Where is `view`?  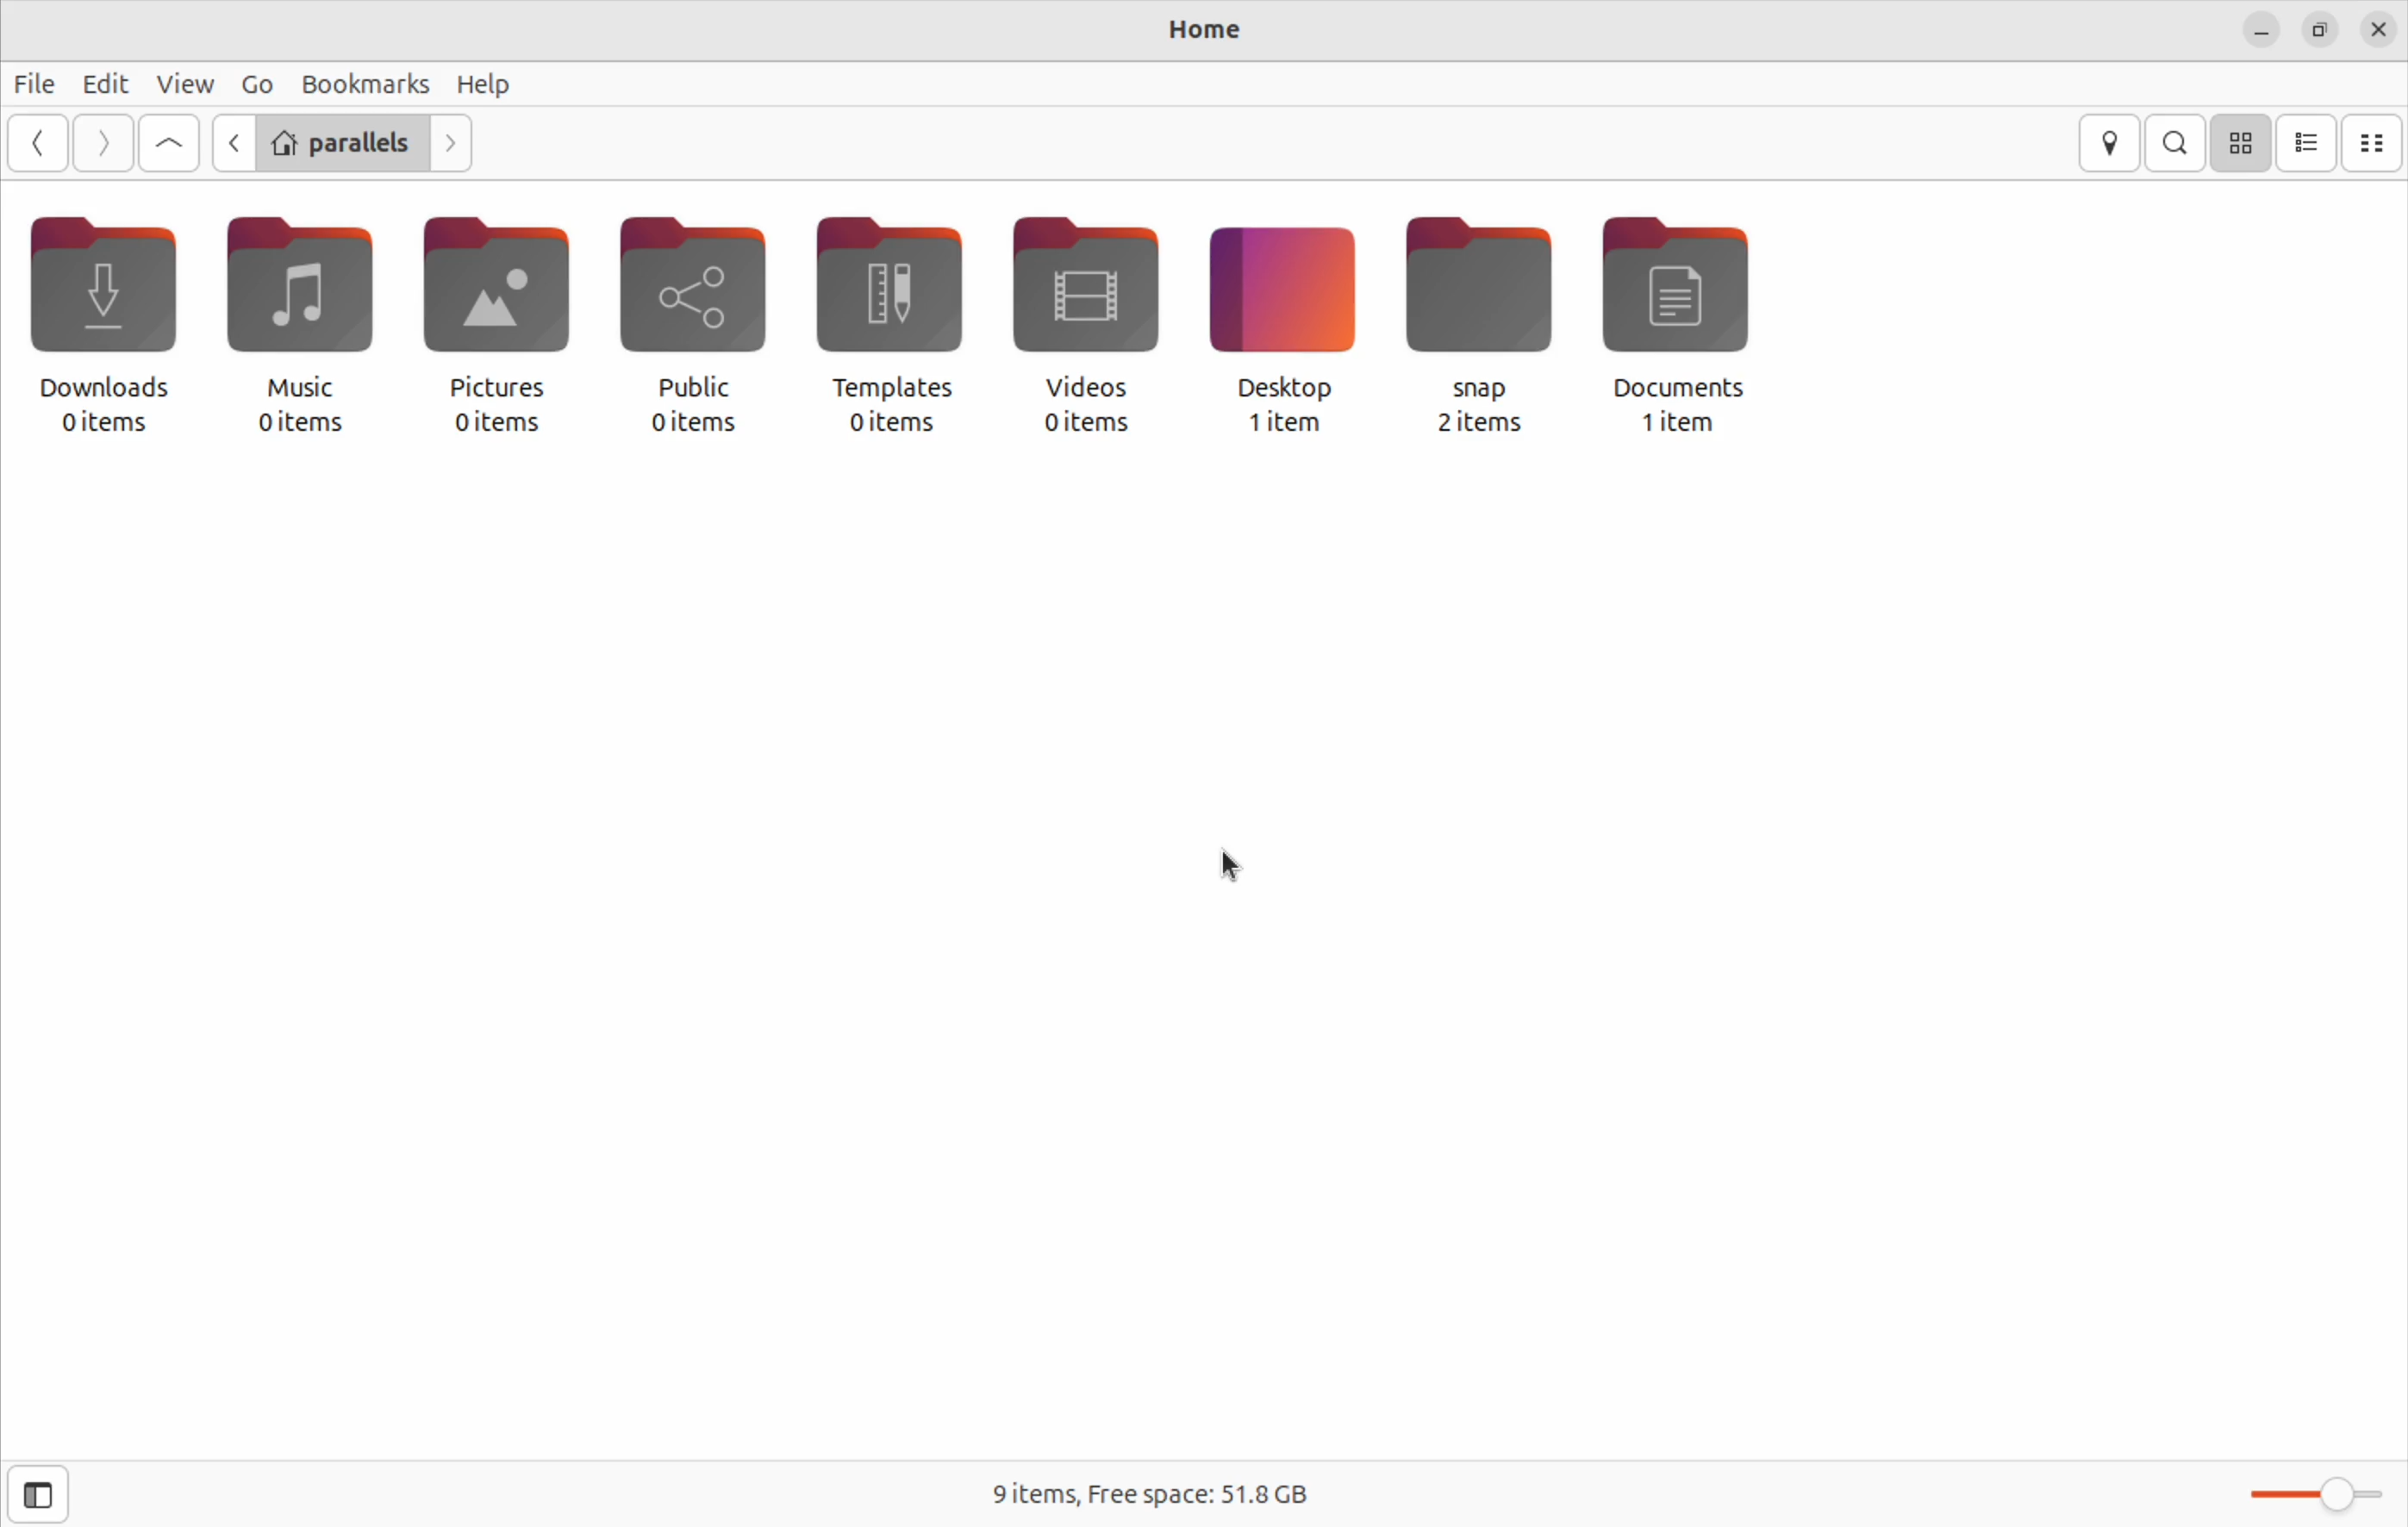
view is located at coordinates (183, 82).